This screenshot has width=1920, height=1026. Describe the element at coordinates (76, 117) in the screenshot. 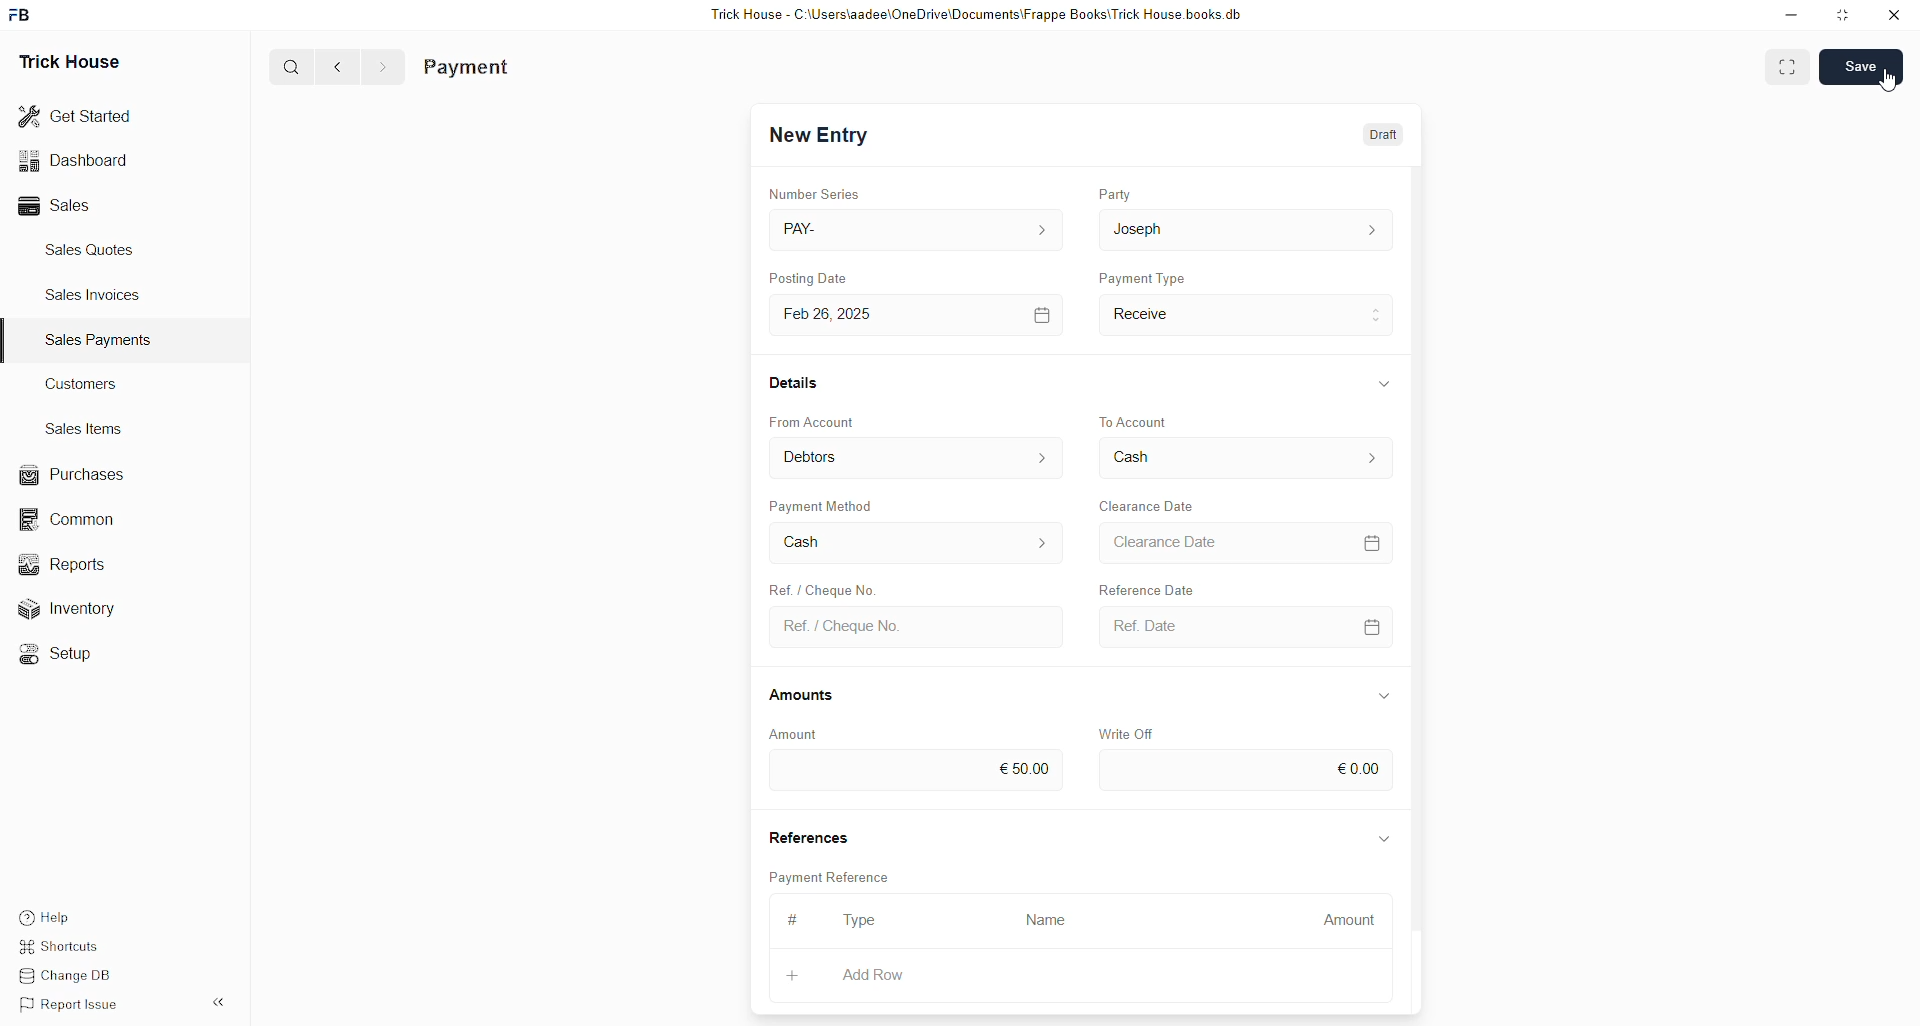

I see `Get Started` at that location.